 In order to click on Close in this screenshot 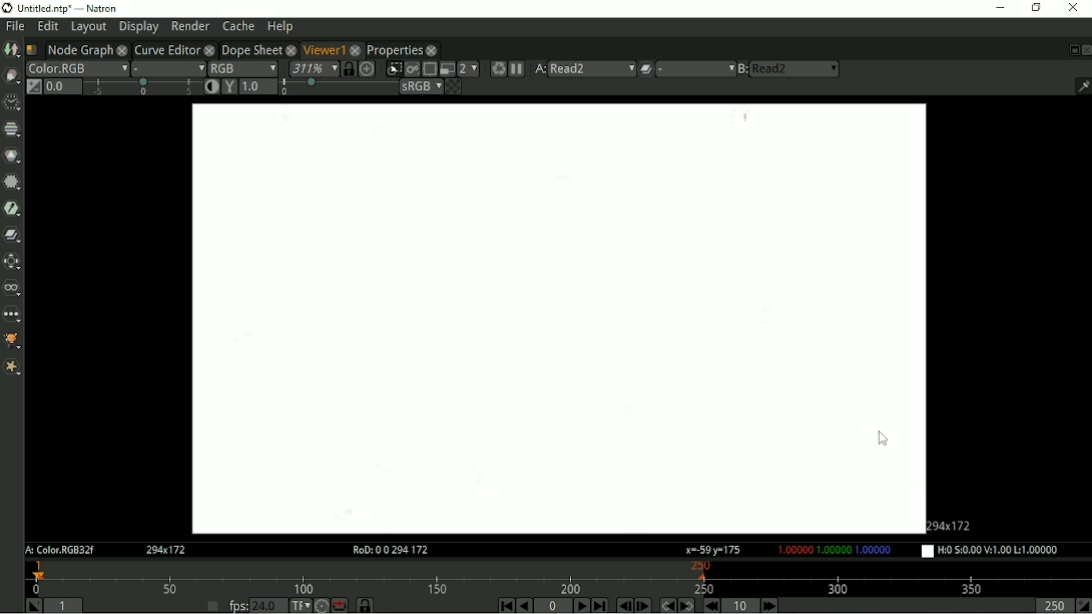, I will do `click(1085, 50)`.